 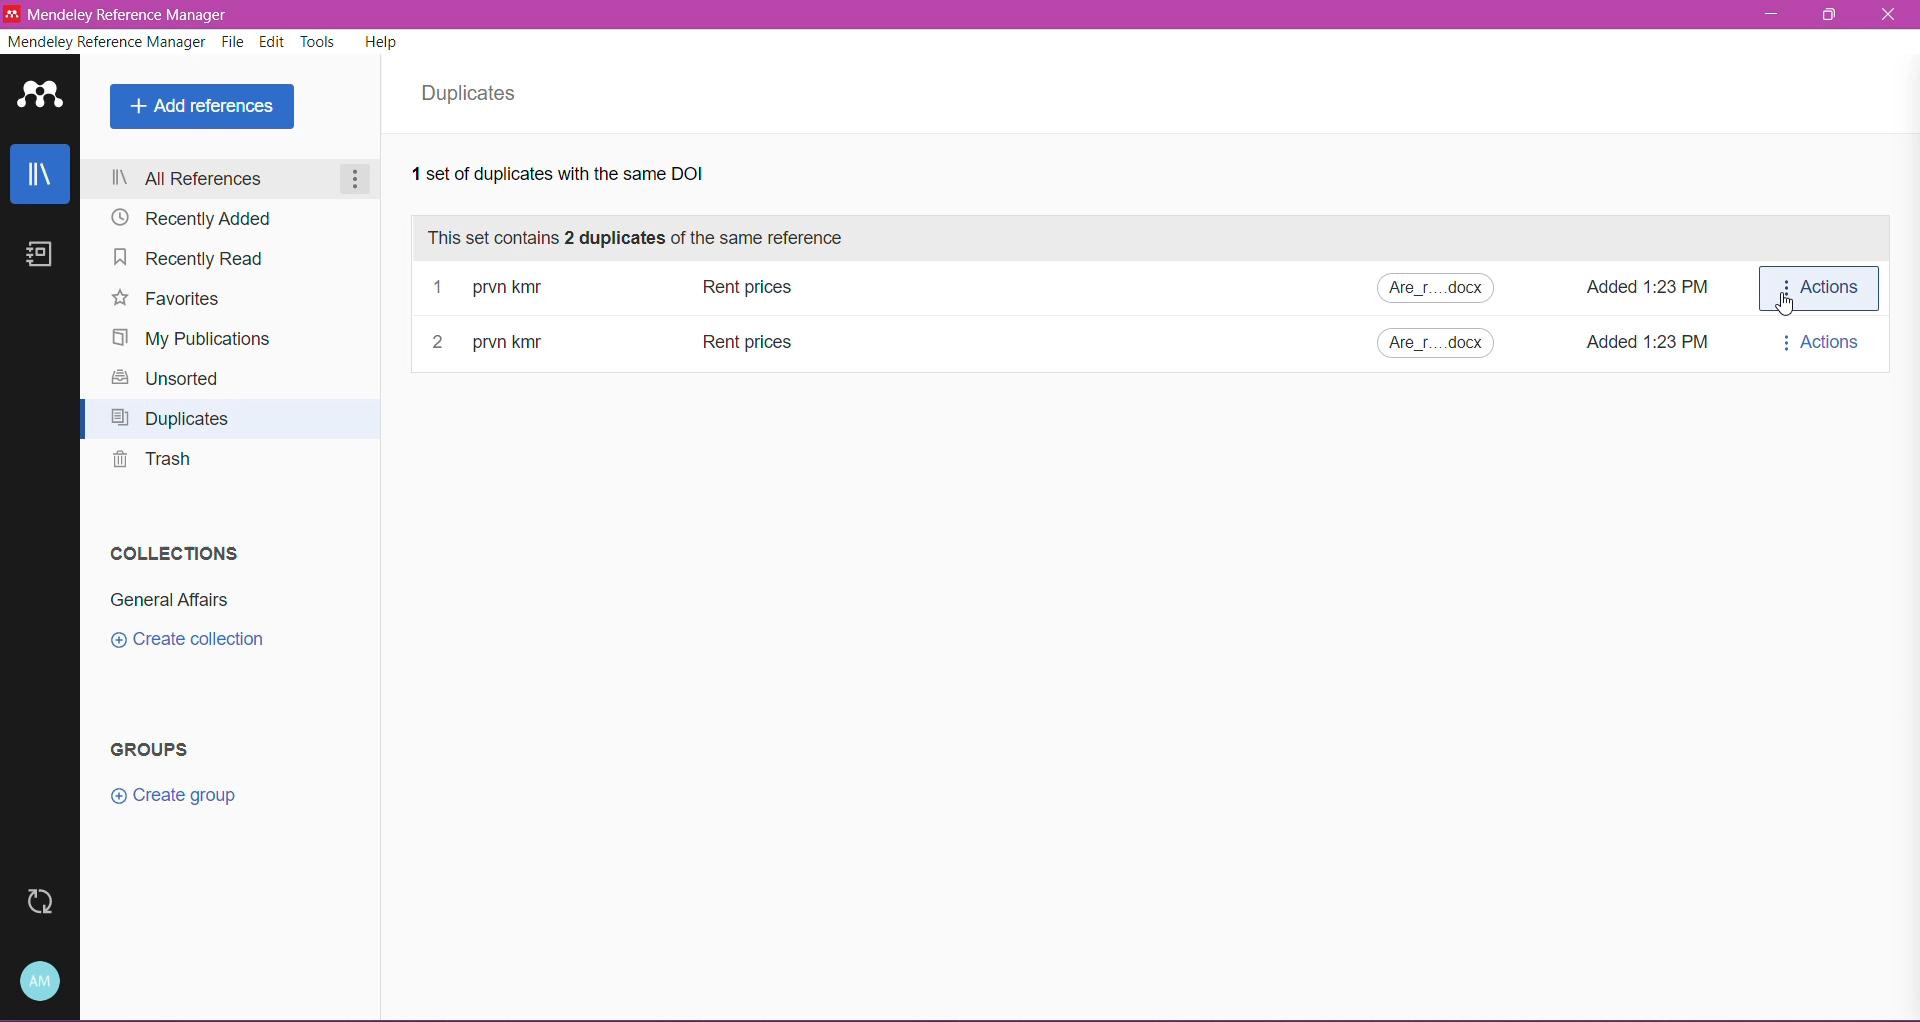 I want to click on added time, so click(x=1645, y=342).